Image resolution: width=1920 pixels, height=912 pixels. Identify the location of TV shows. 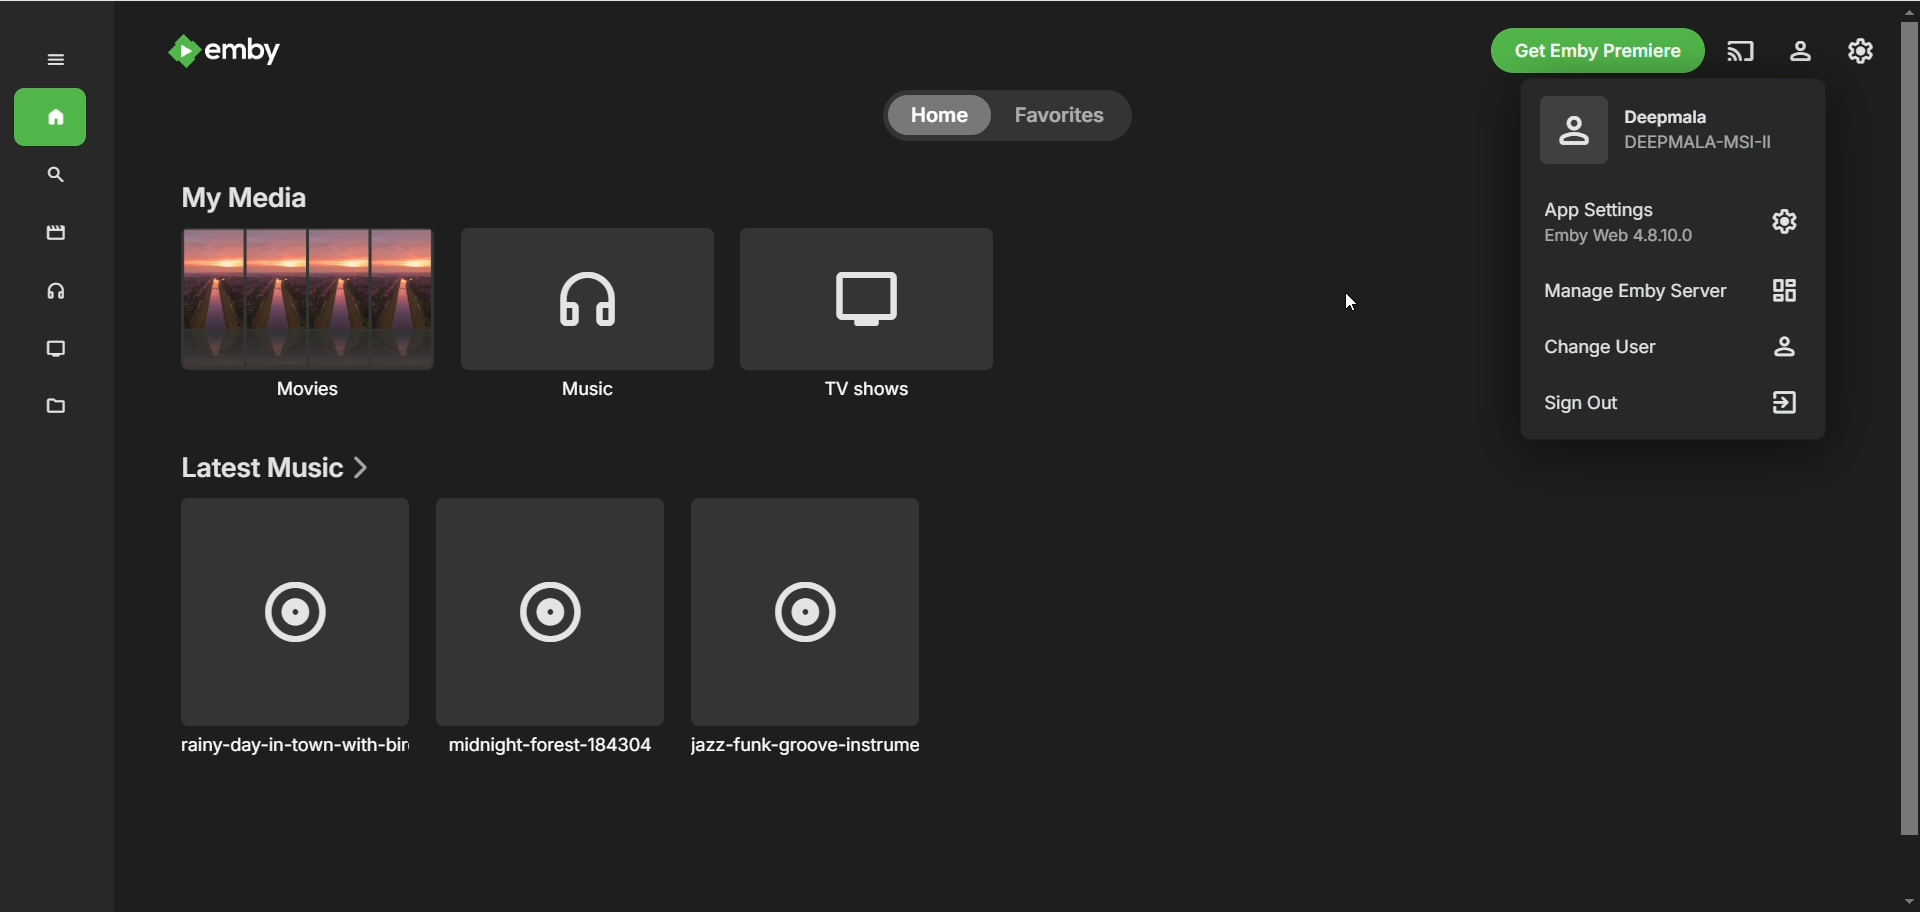
(872, 394).